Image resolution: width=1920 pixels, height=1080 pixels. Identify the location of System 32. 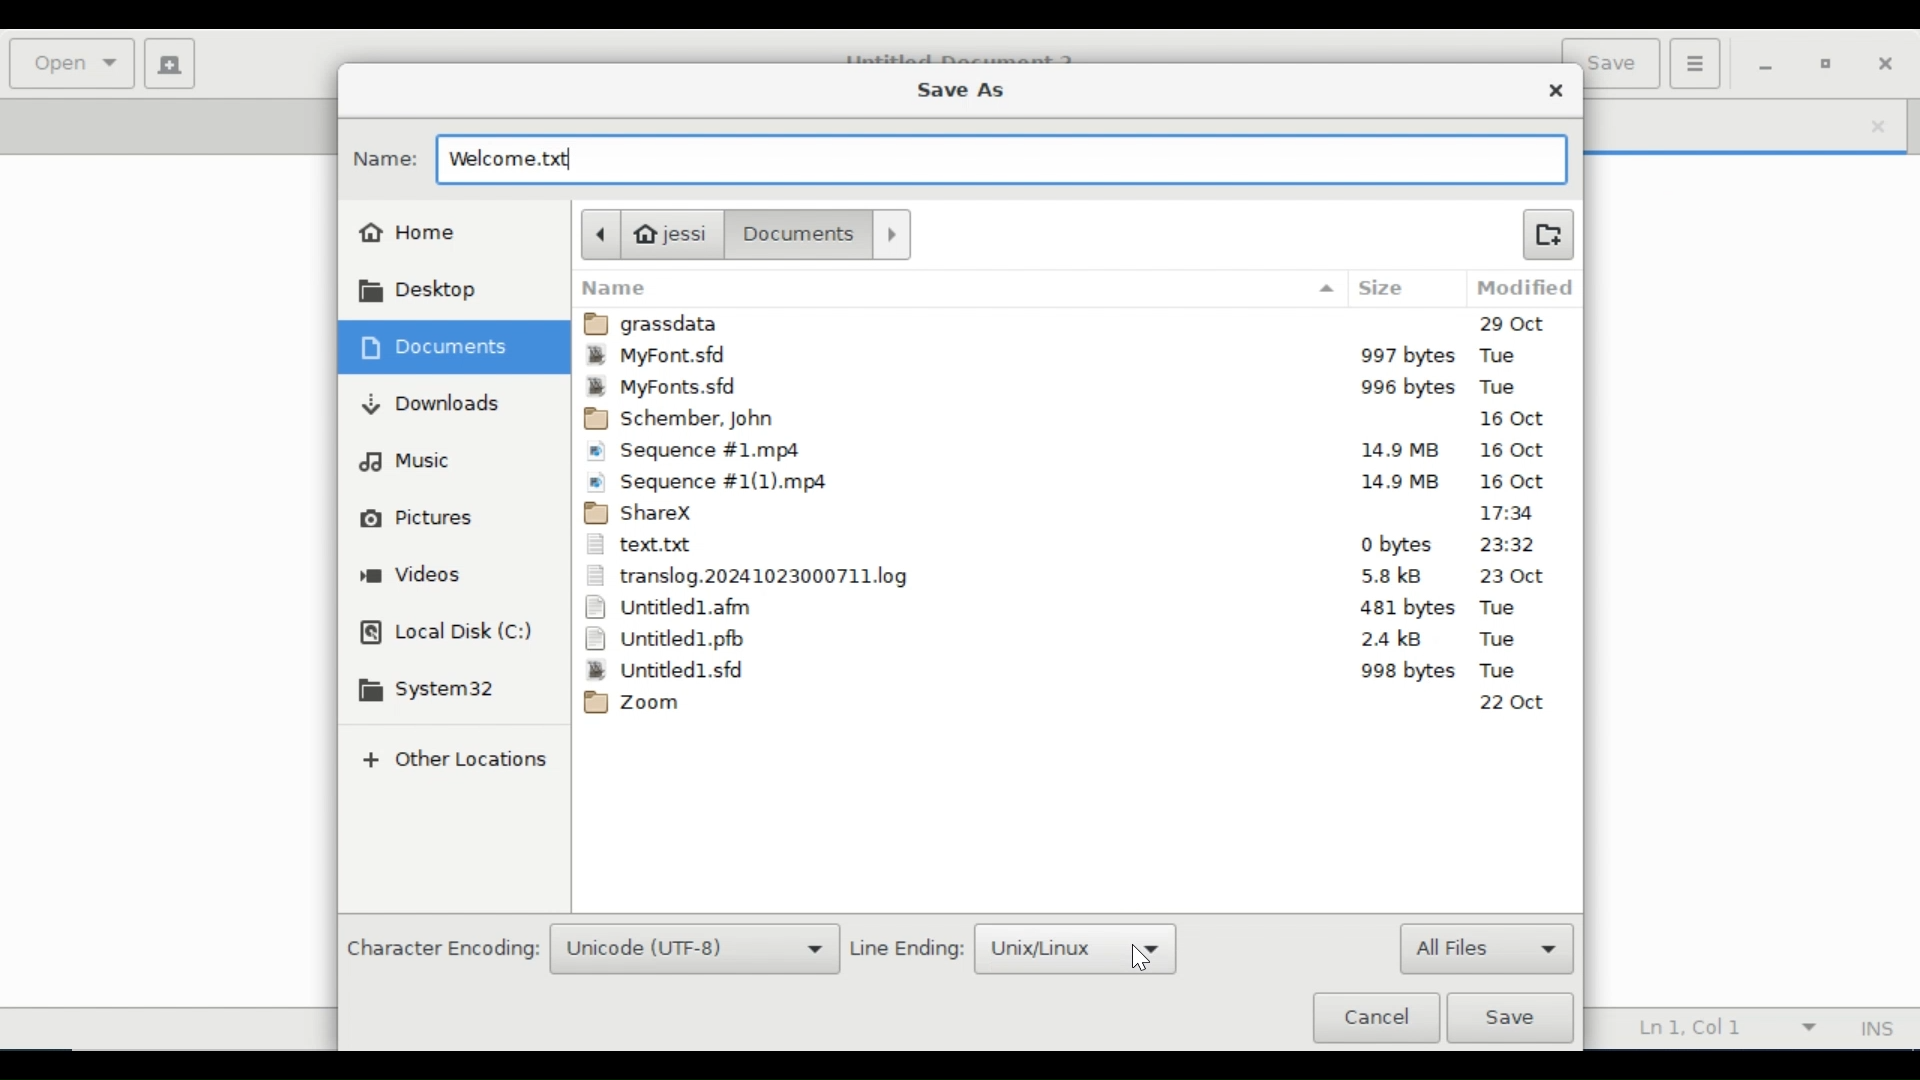
(425, 690).